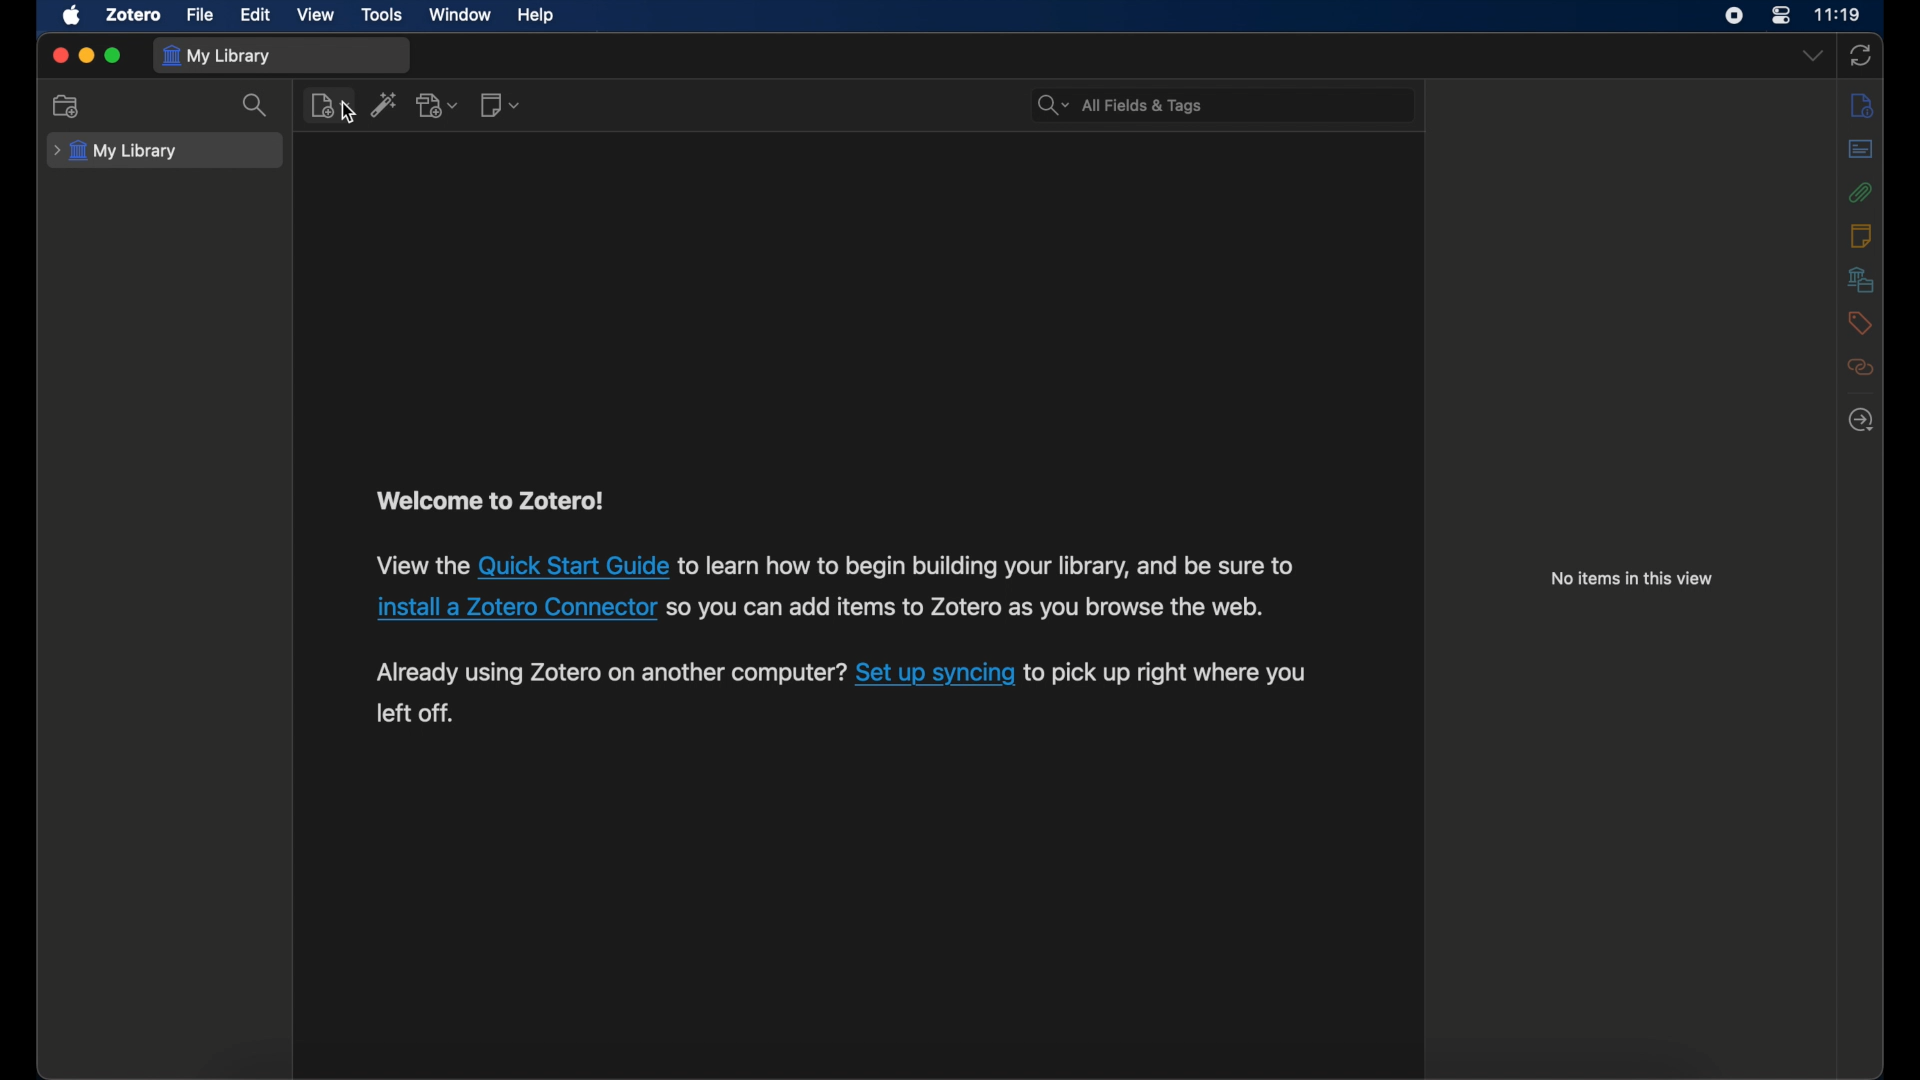 The height and width of the screenshot is (1080, 1920). Describe the element at coordinates (1861, 279) in the screenshot. I see `libraries` at that location.